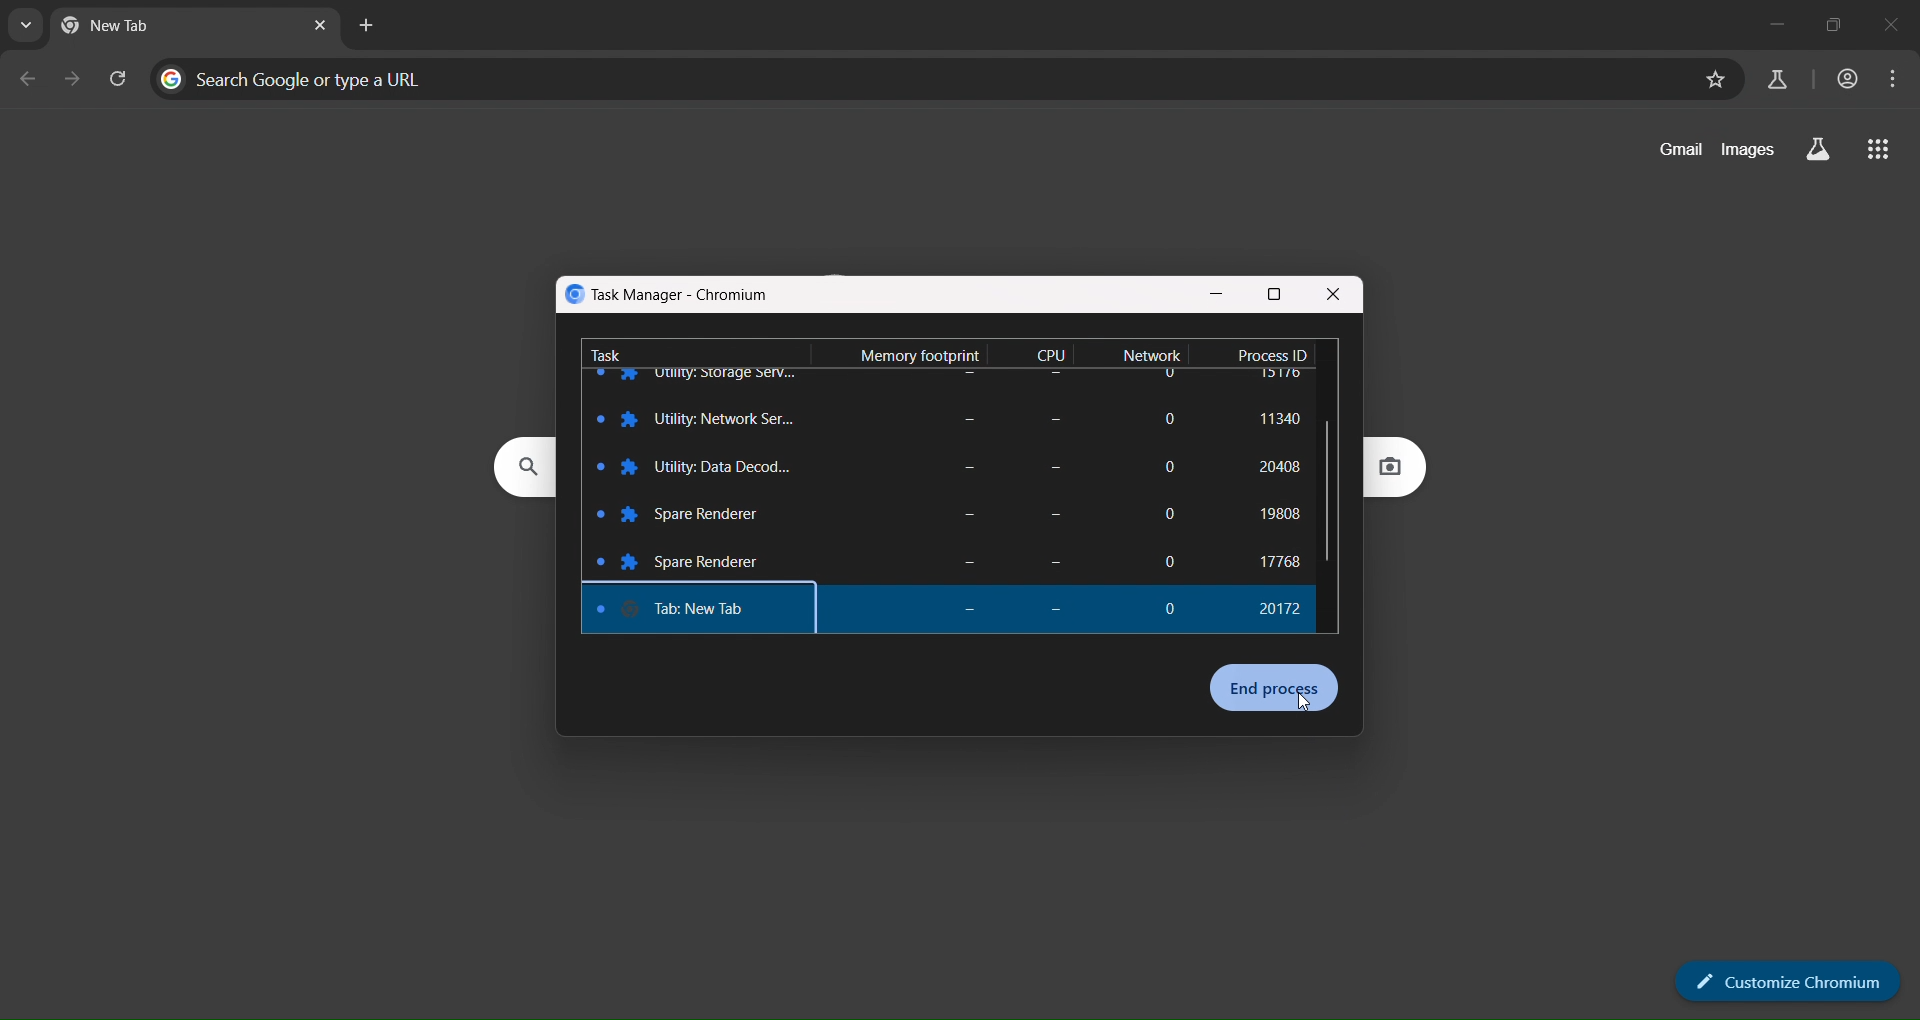 This screenshot has width=1920, height=1020. I want to click on Network, so click(1154, 356).